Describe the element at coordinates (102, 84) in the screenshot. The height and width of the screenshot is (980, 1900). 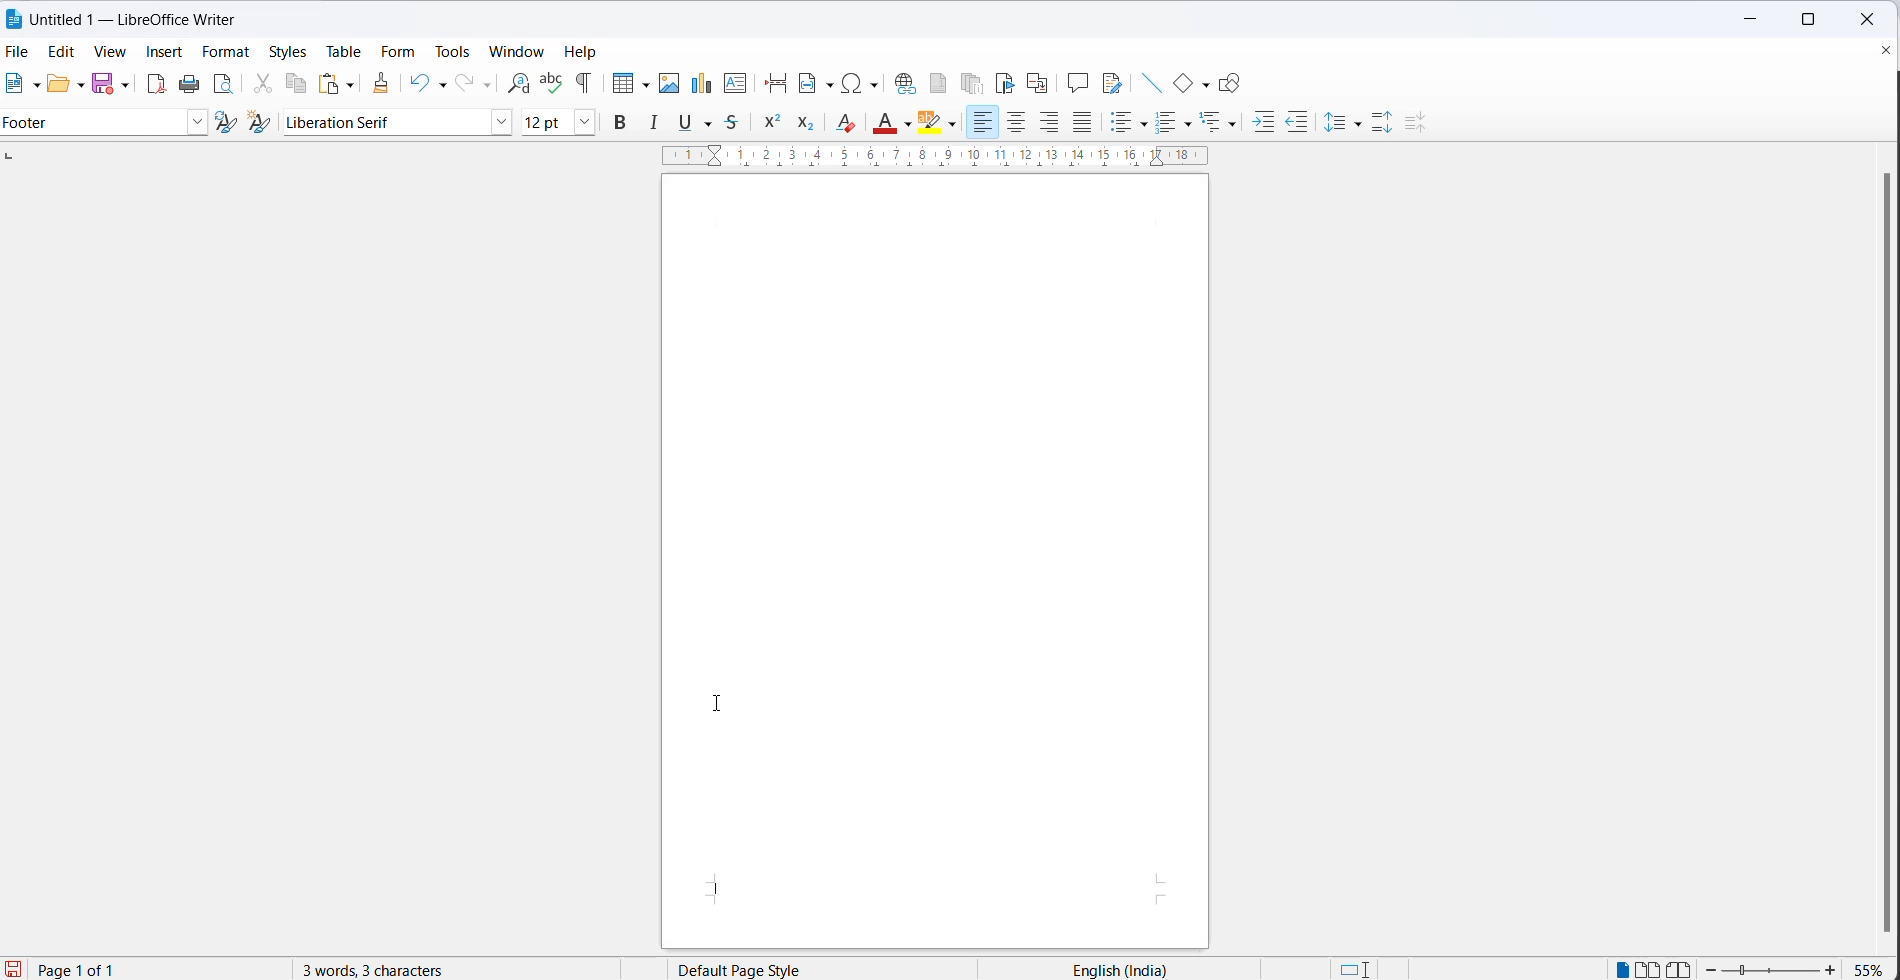
I see `save` at that location.